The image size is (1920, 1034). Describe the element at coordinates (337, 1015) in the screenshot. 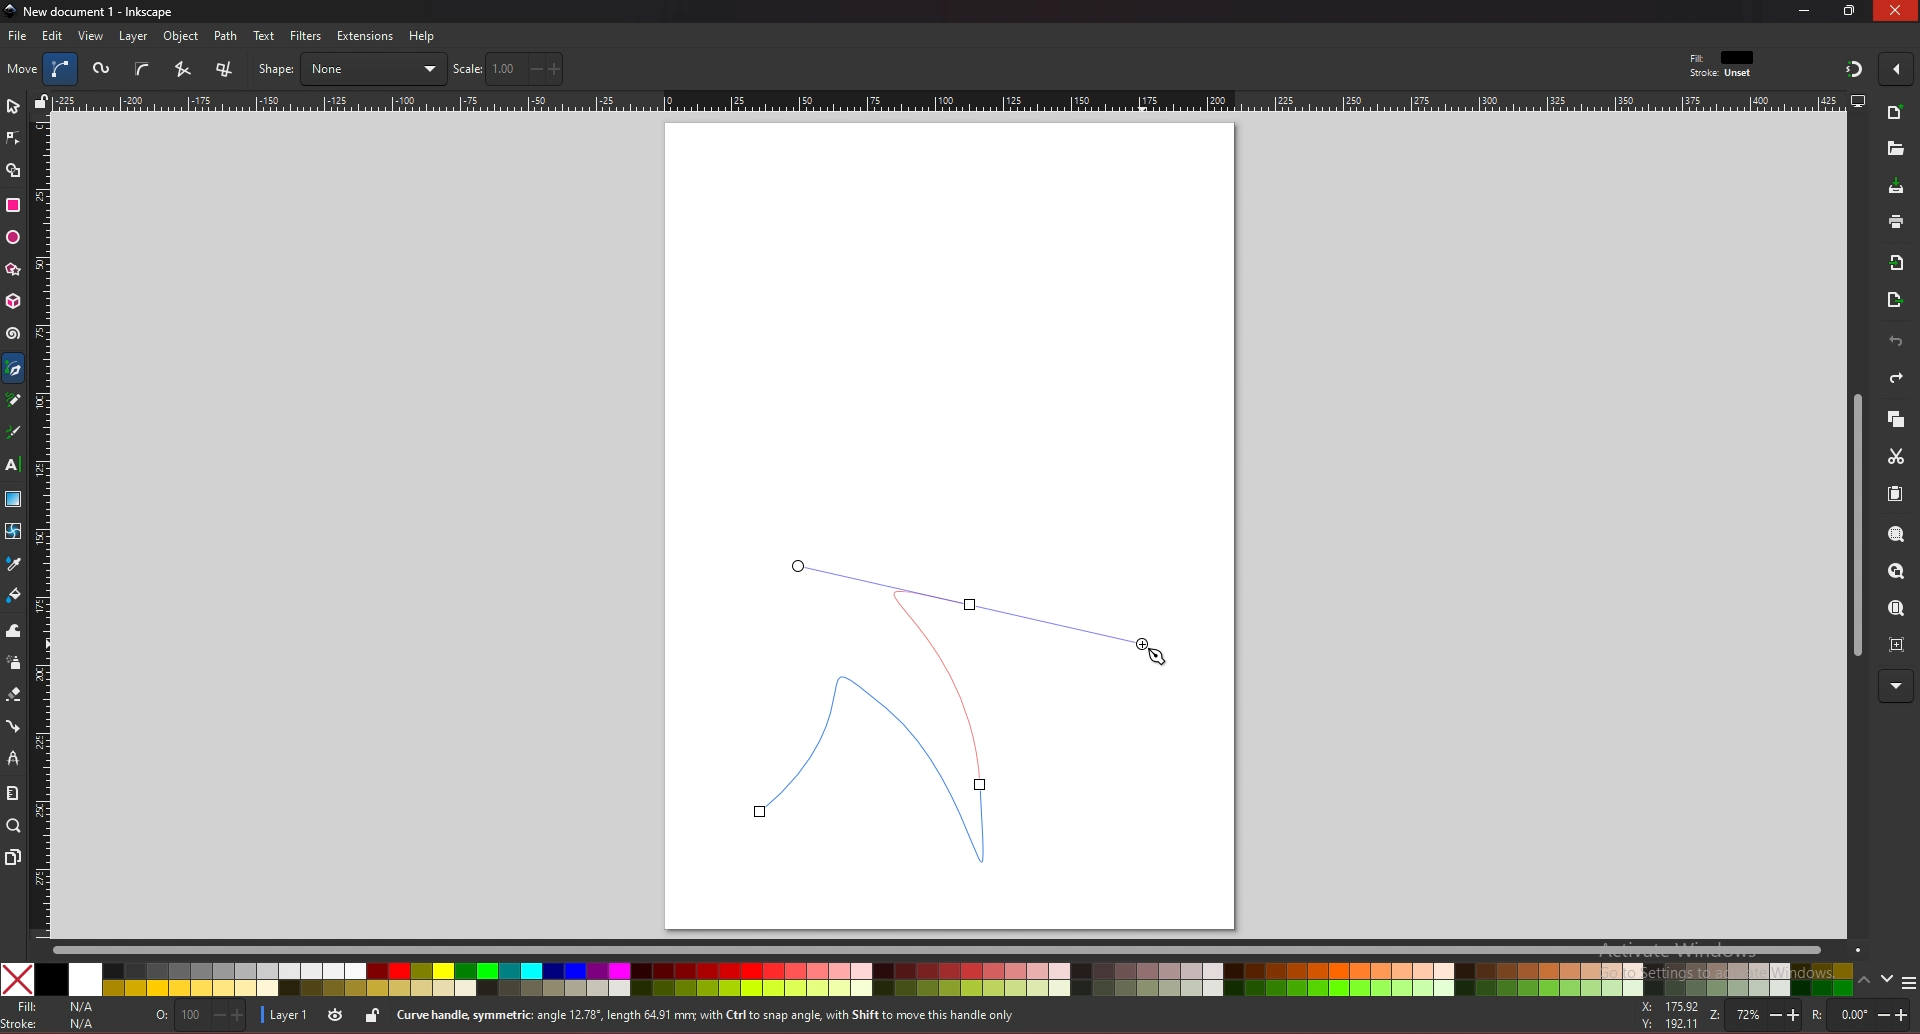

I see `toggle visibility` at that location.